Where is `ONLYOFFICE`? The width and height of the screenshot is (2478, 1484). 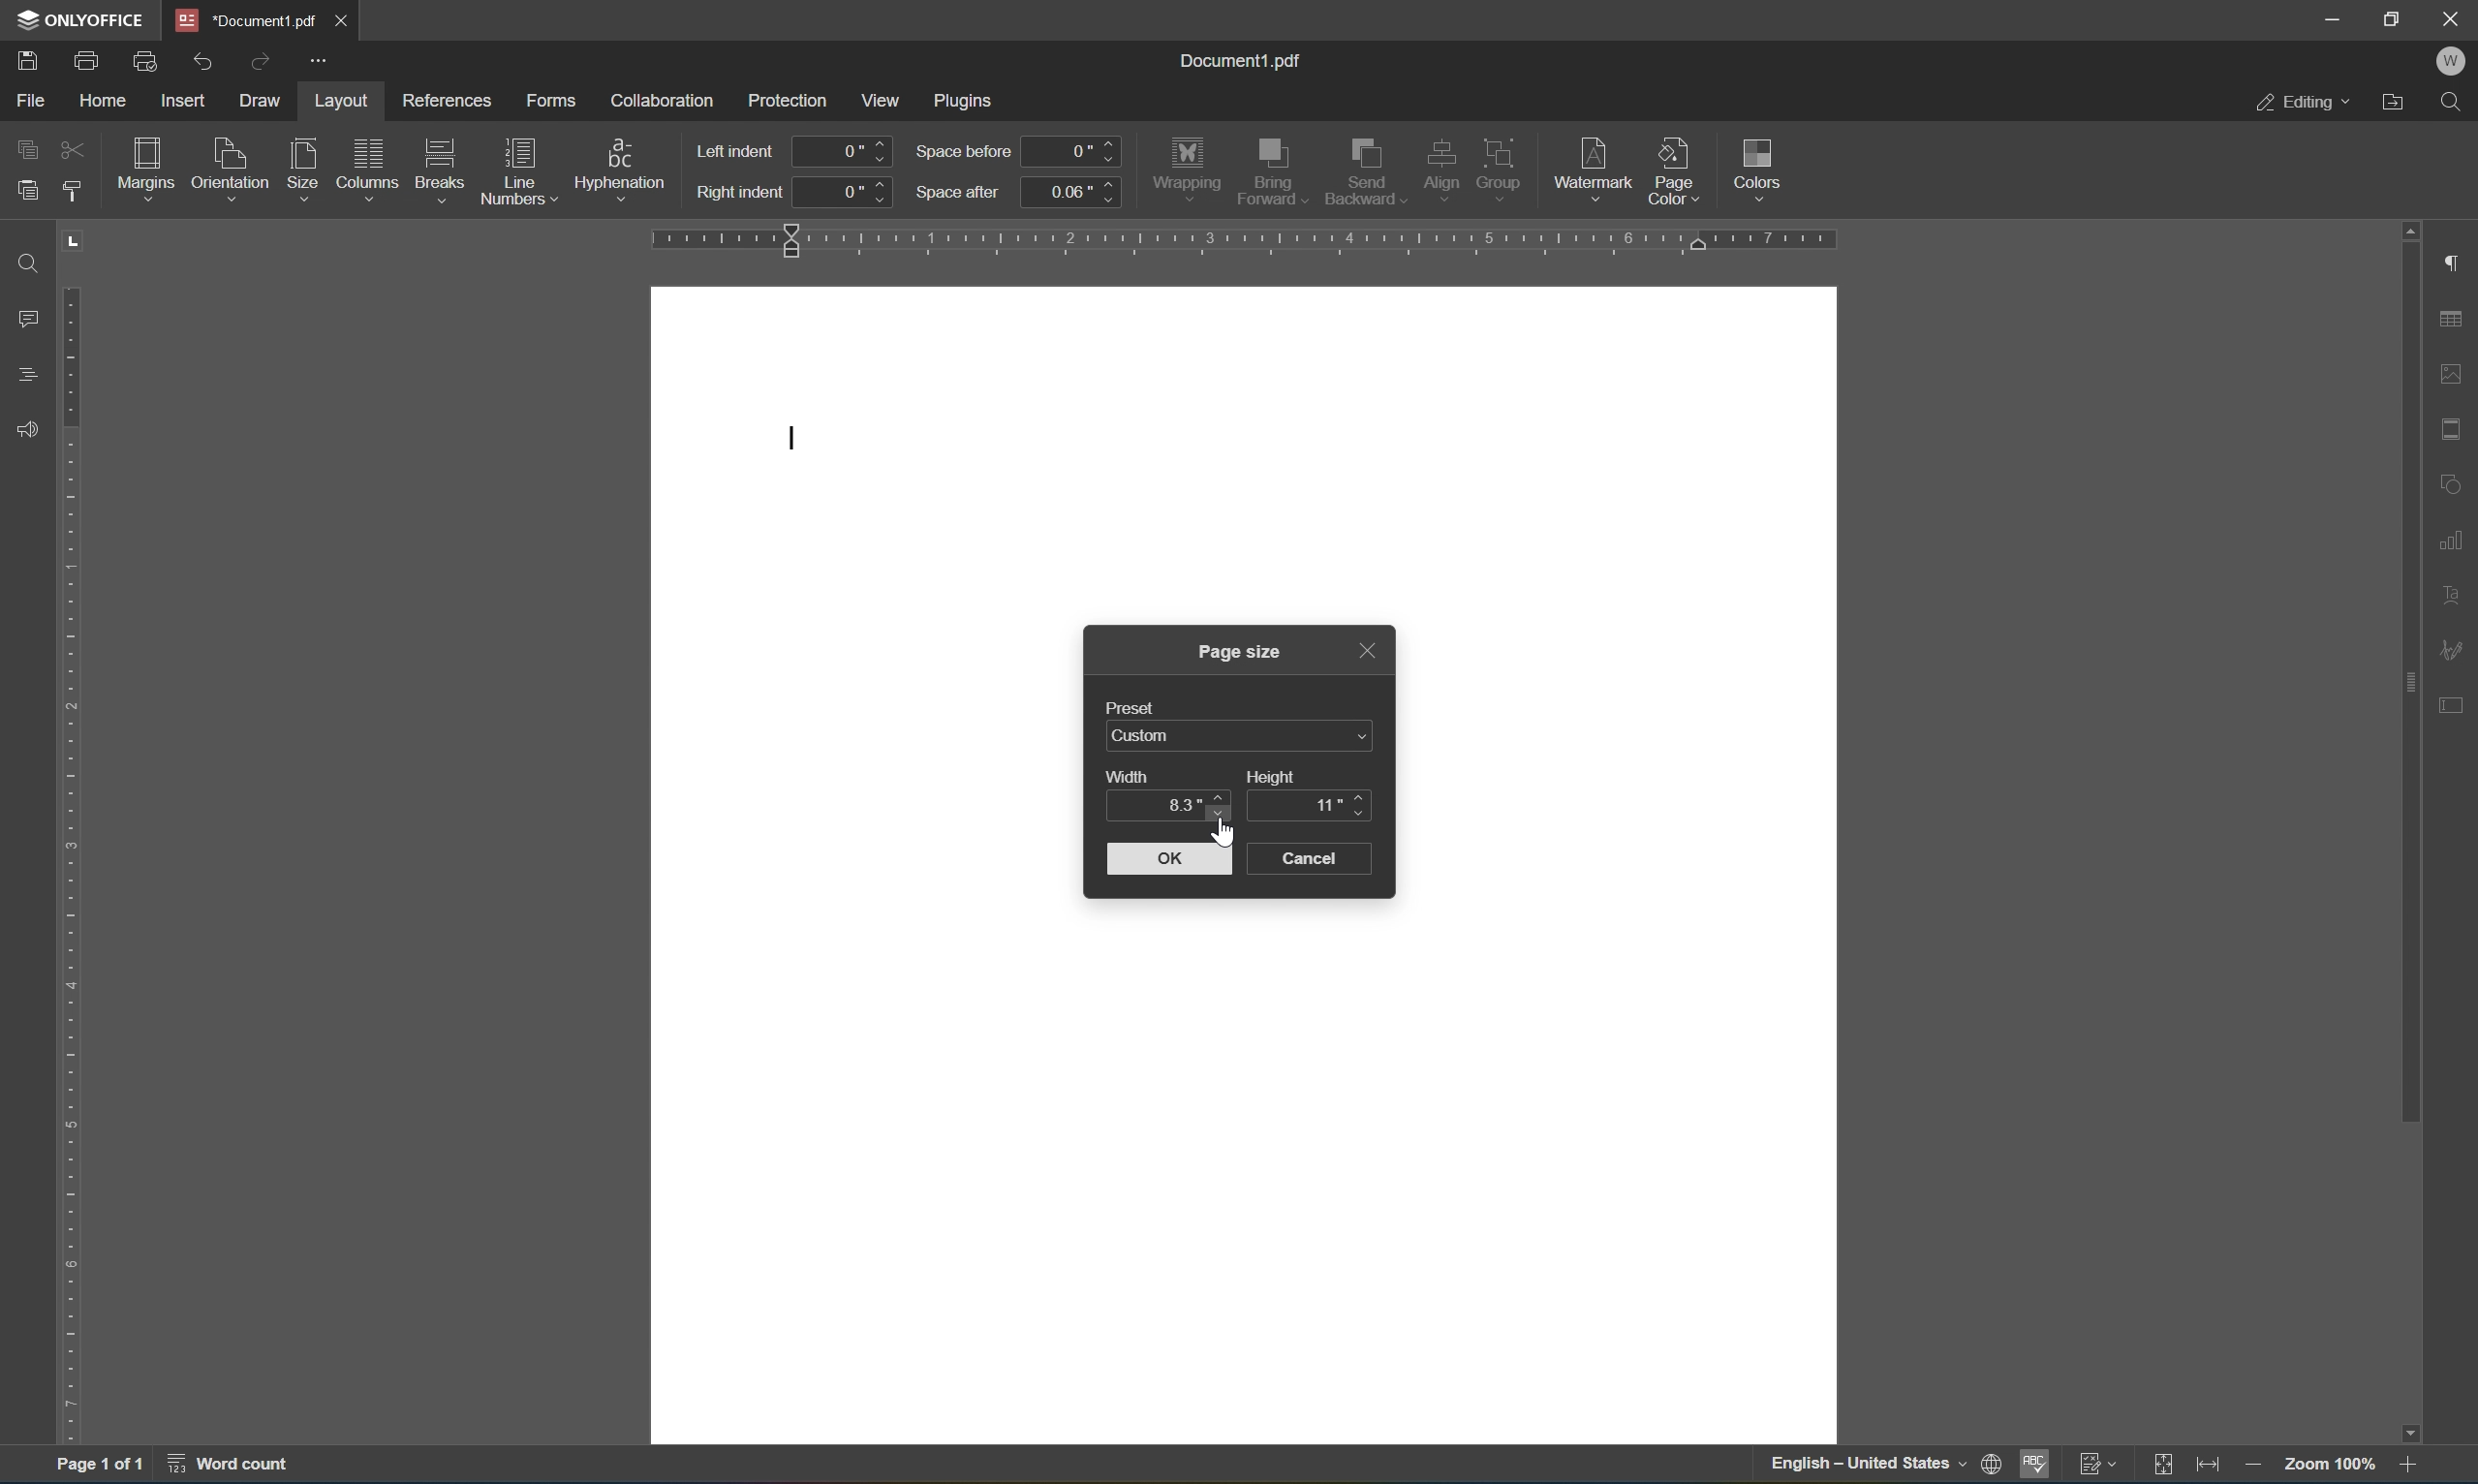 ONLYOFFICE is located at coordinates (78, 19).